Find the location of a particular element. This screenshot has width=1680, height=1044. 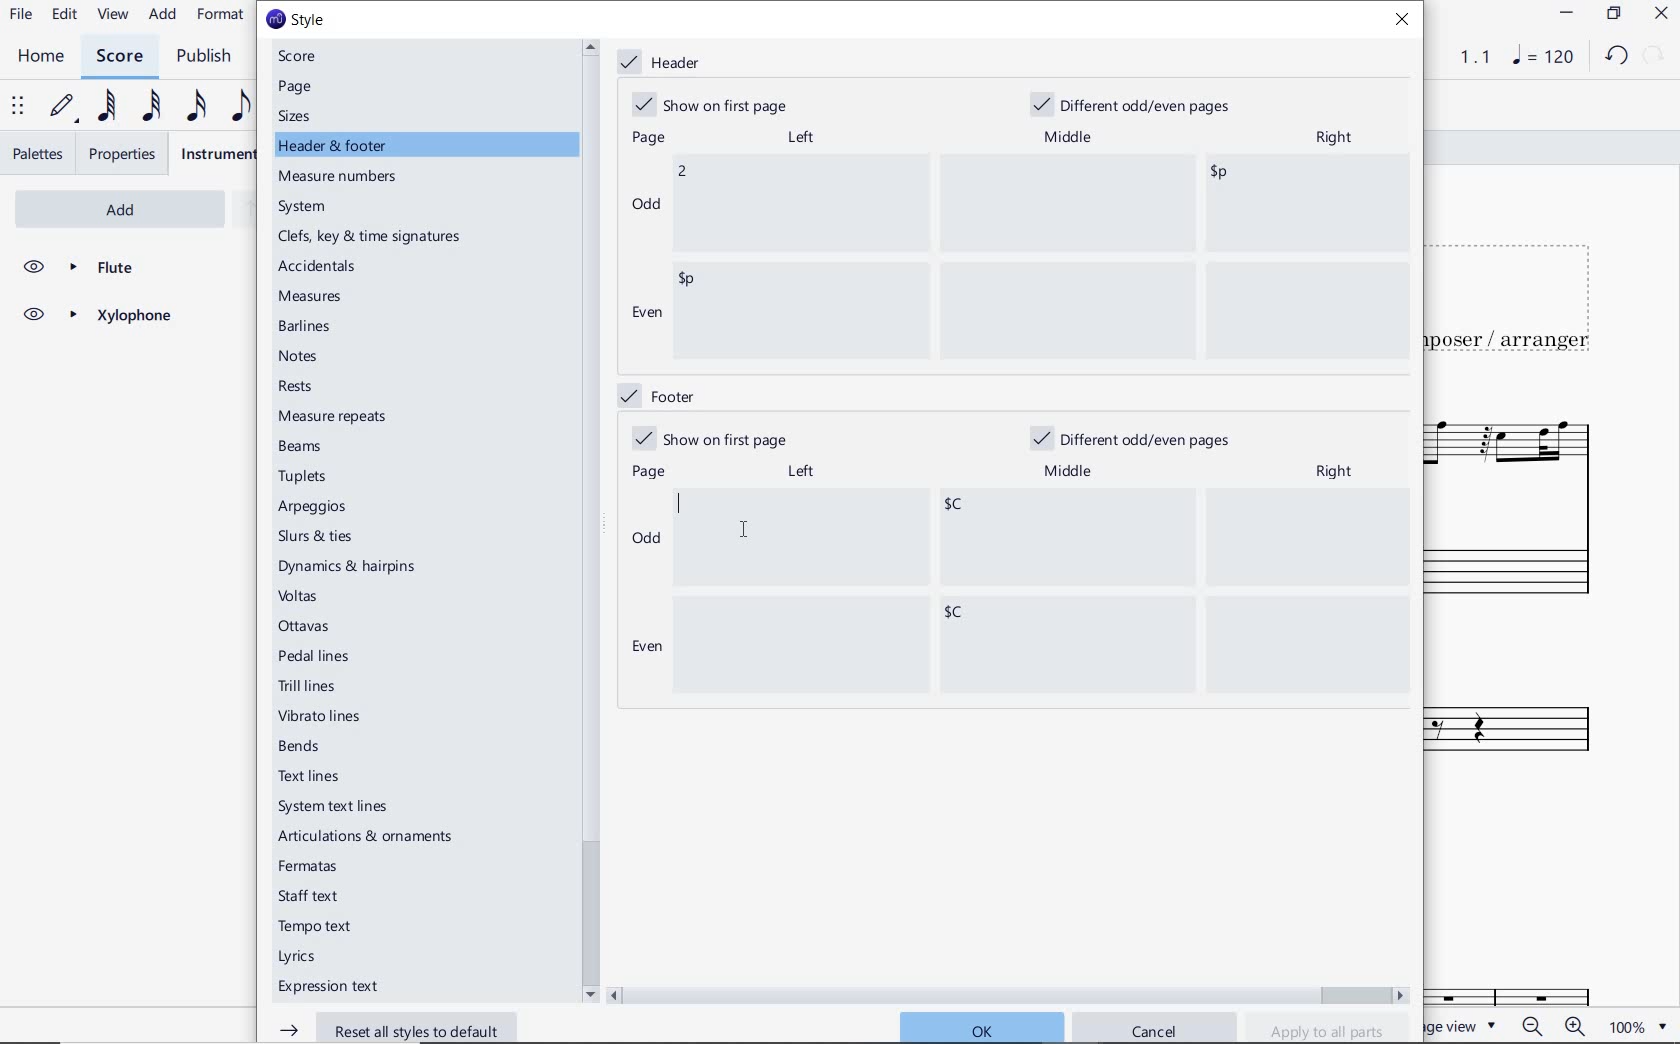

scrollbar is located at coordinates (588, 520).